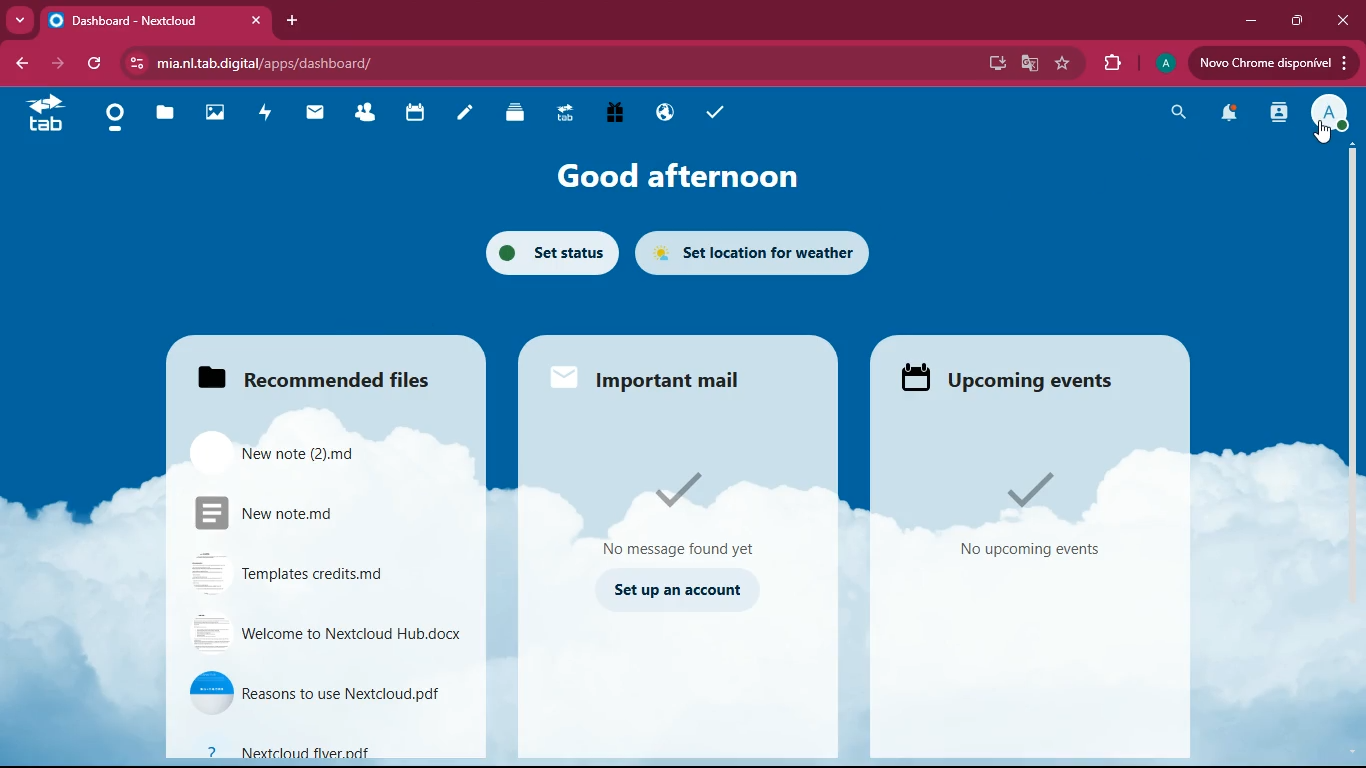 Image resolution: width=1366 pixels, height=768 pixels. What do you see at coordinates (422, 115) in the screenshot?
I see `calendar` at bounding box center [422, 115].